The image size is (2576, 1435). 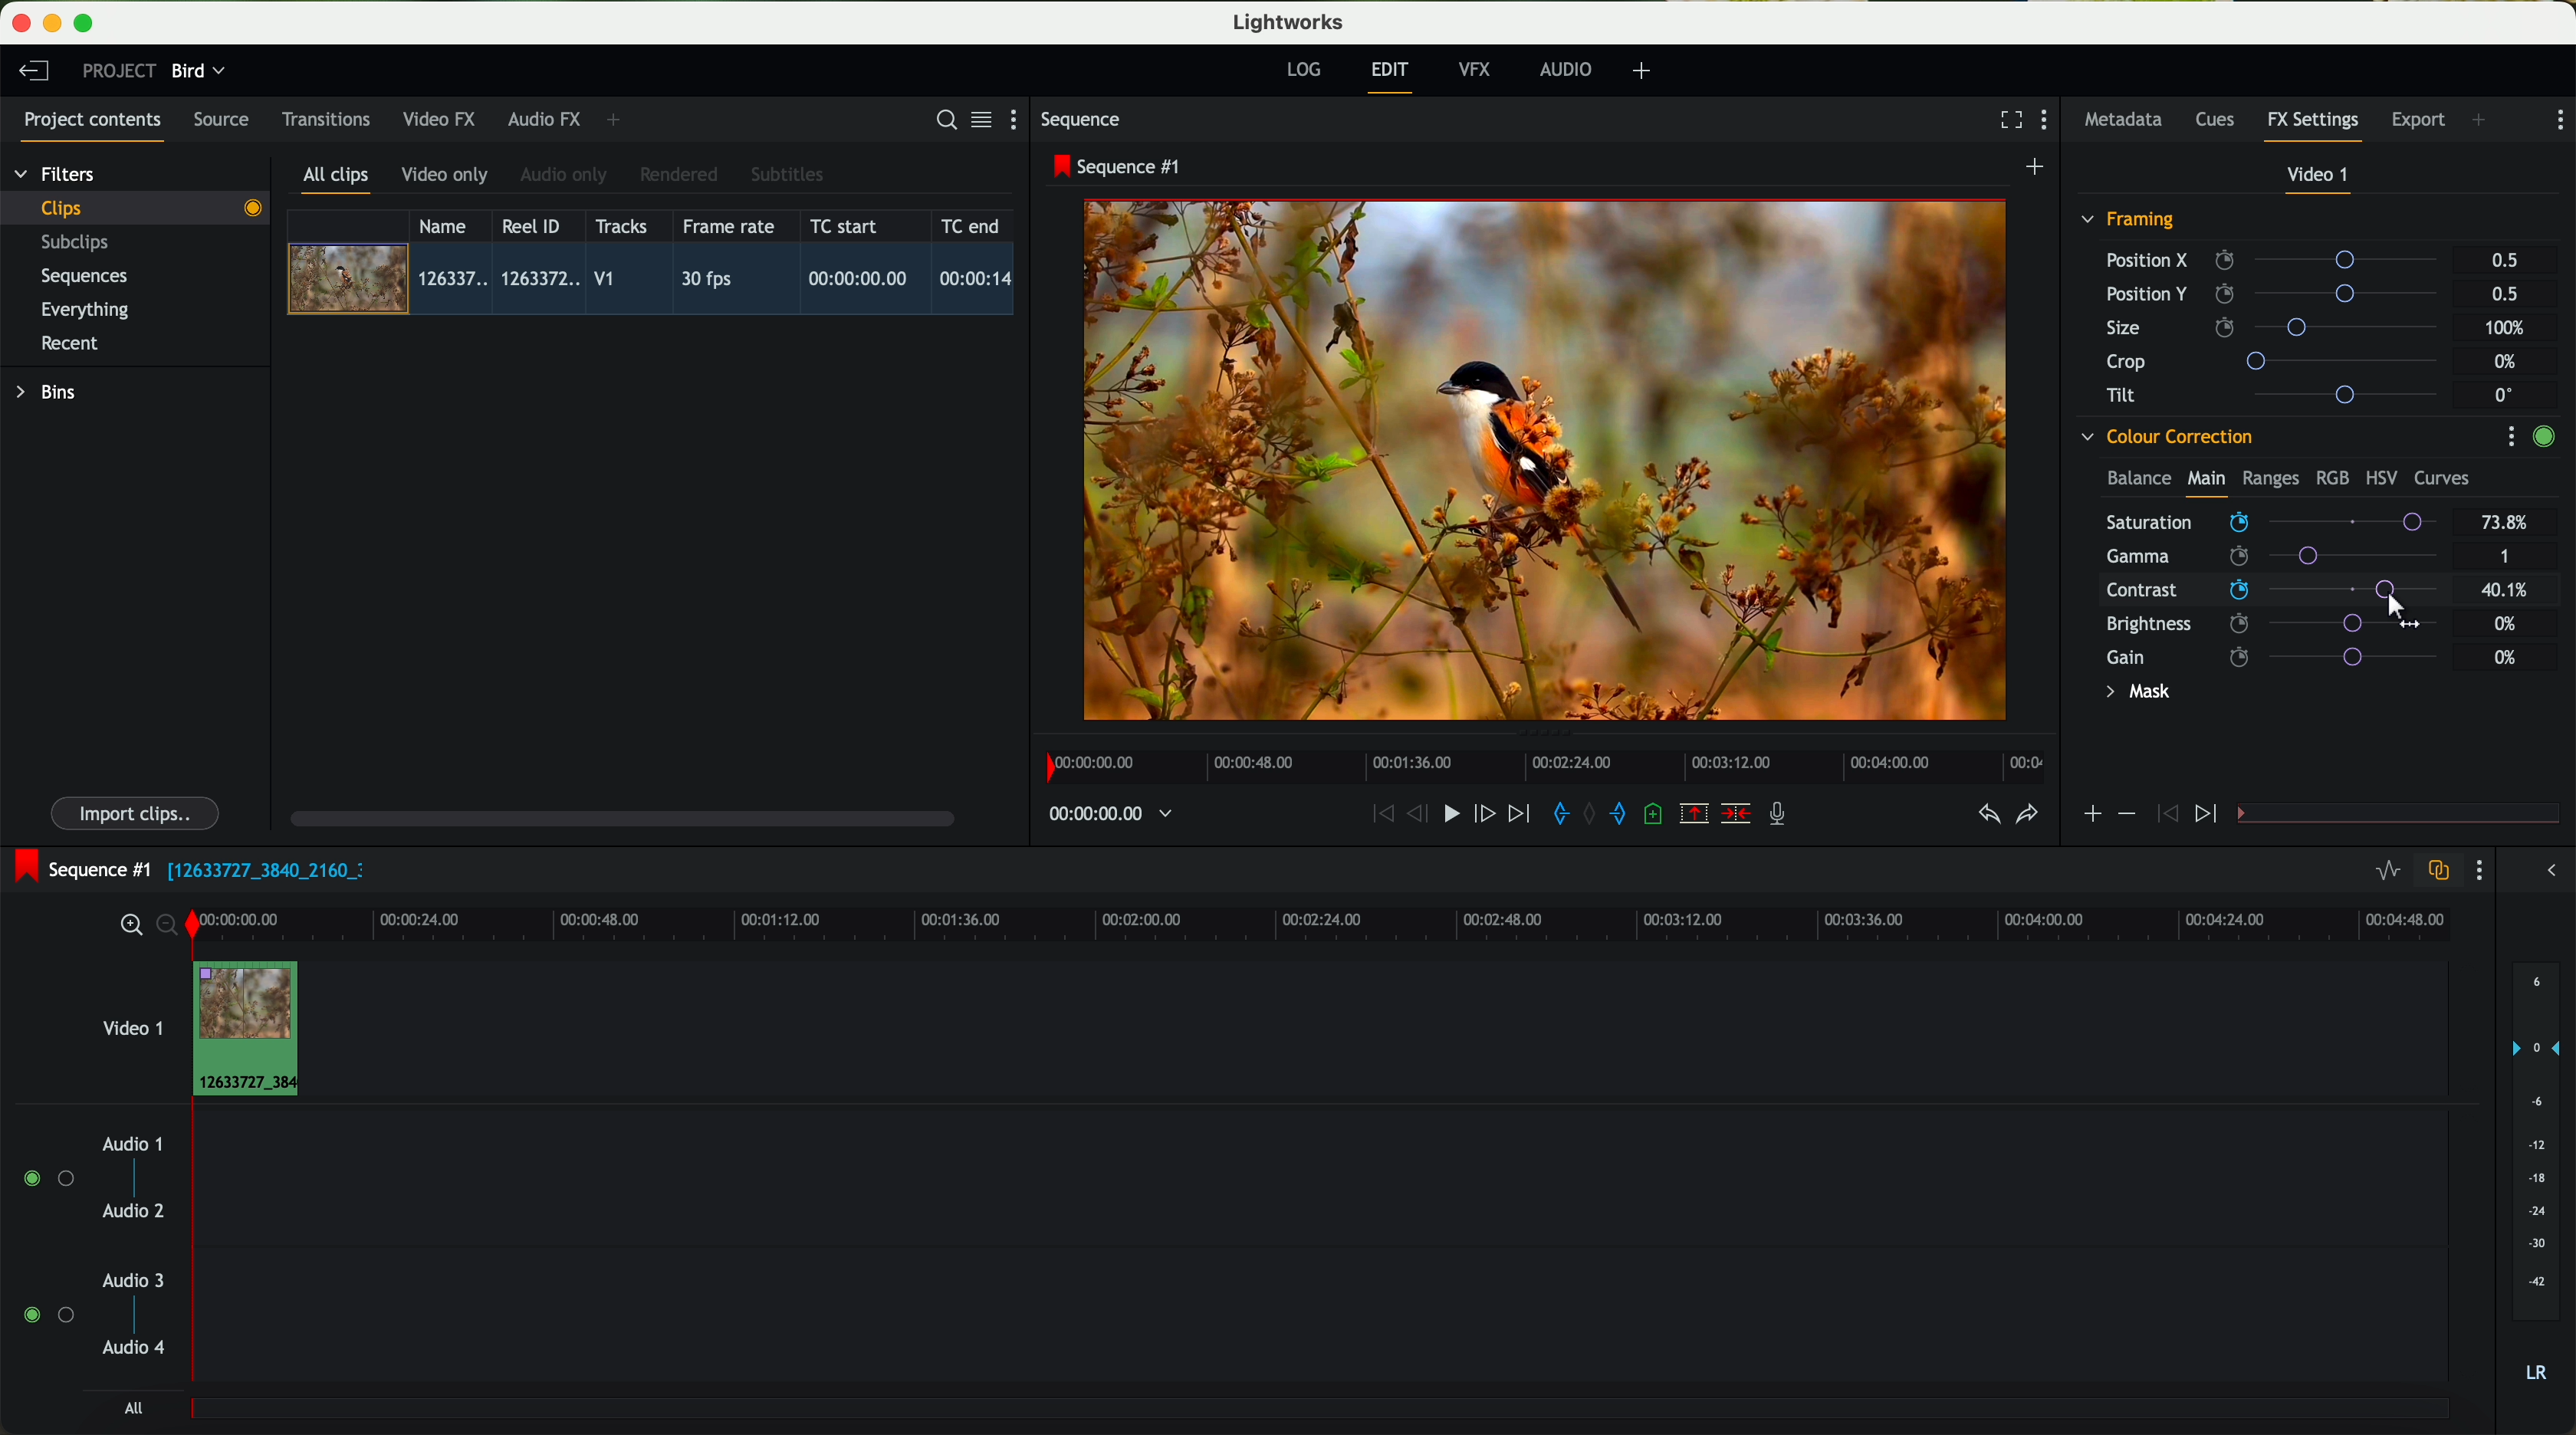 What do you see at coordinates (1656, 815) in the screenshot?
I see `add a cue at the current position` at bounding box center [1656, 815].